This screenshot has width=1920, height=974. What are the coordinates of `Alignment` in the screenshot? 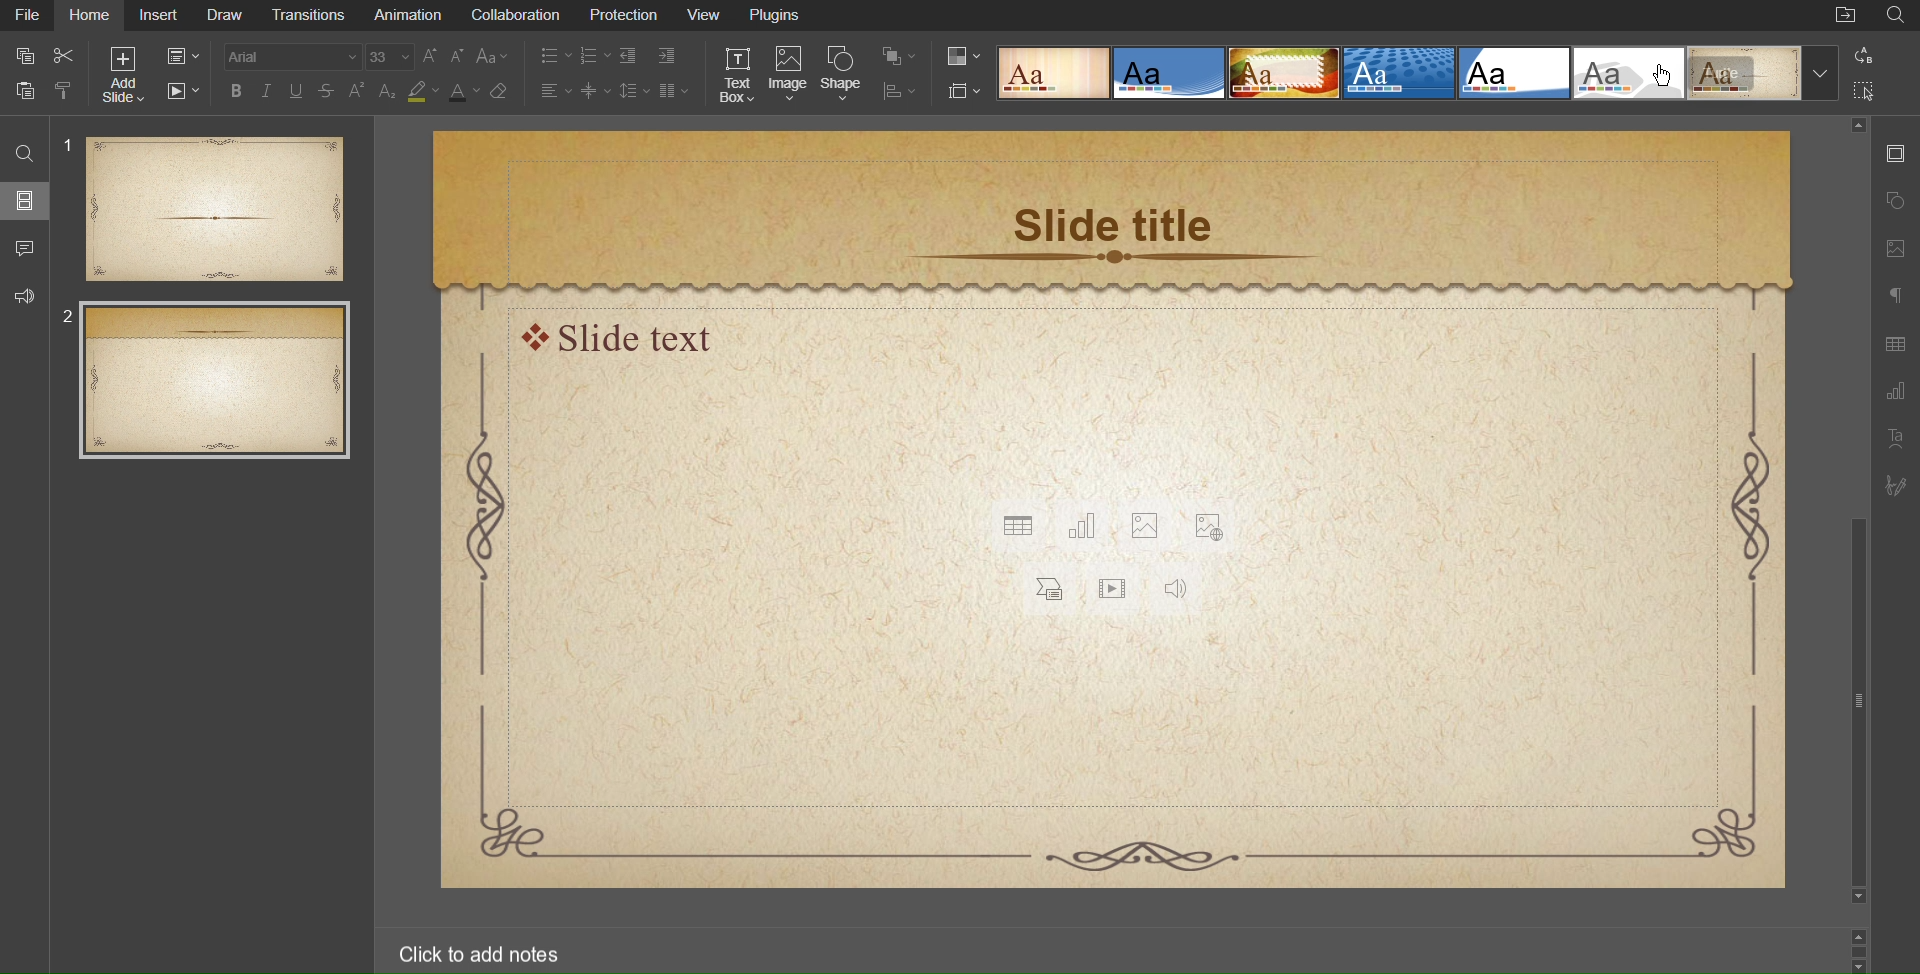 It's located at (557, 91).